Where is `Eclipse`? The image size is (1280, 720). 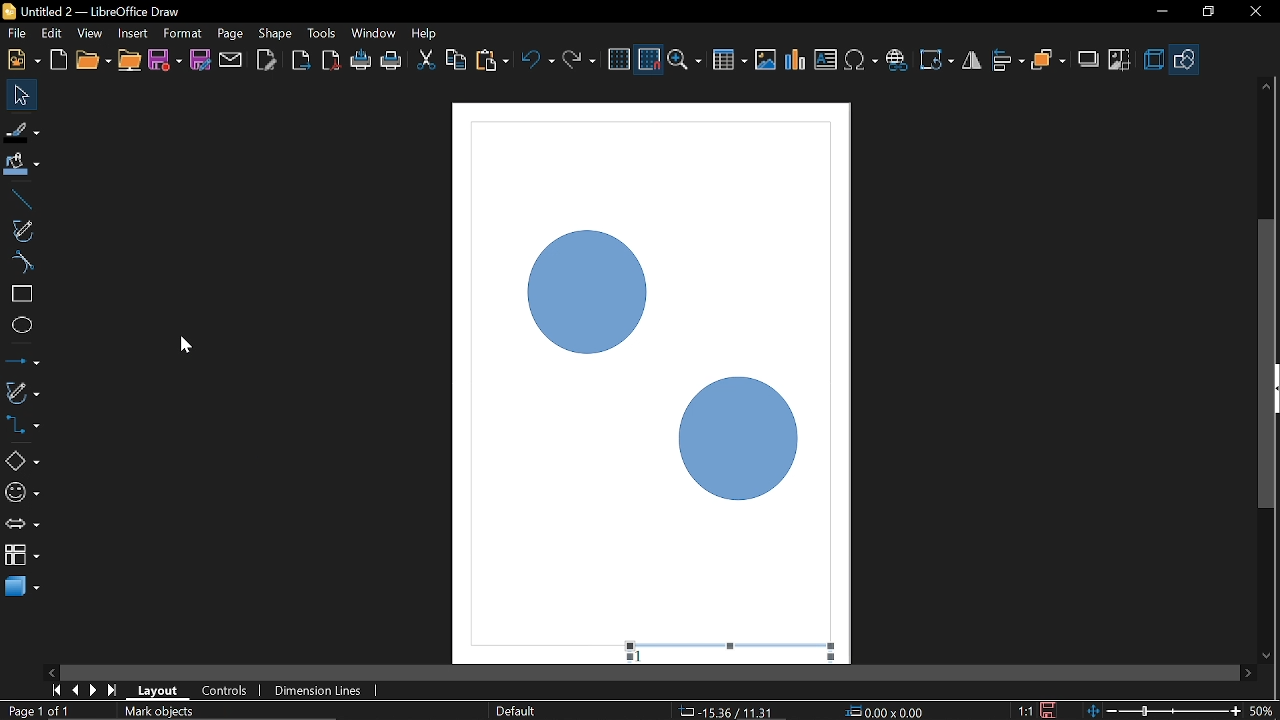 Eclipse is located at coordinates (22, 326).